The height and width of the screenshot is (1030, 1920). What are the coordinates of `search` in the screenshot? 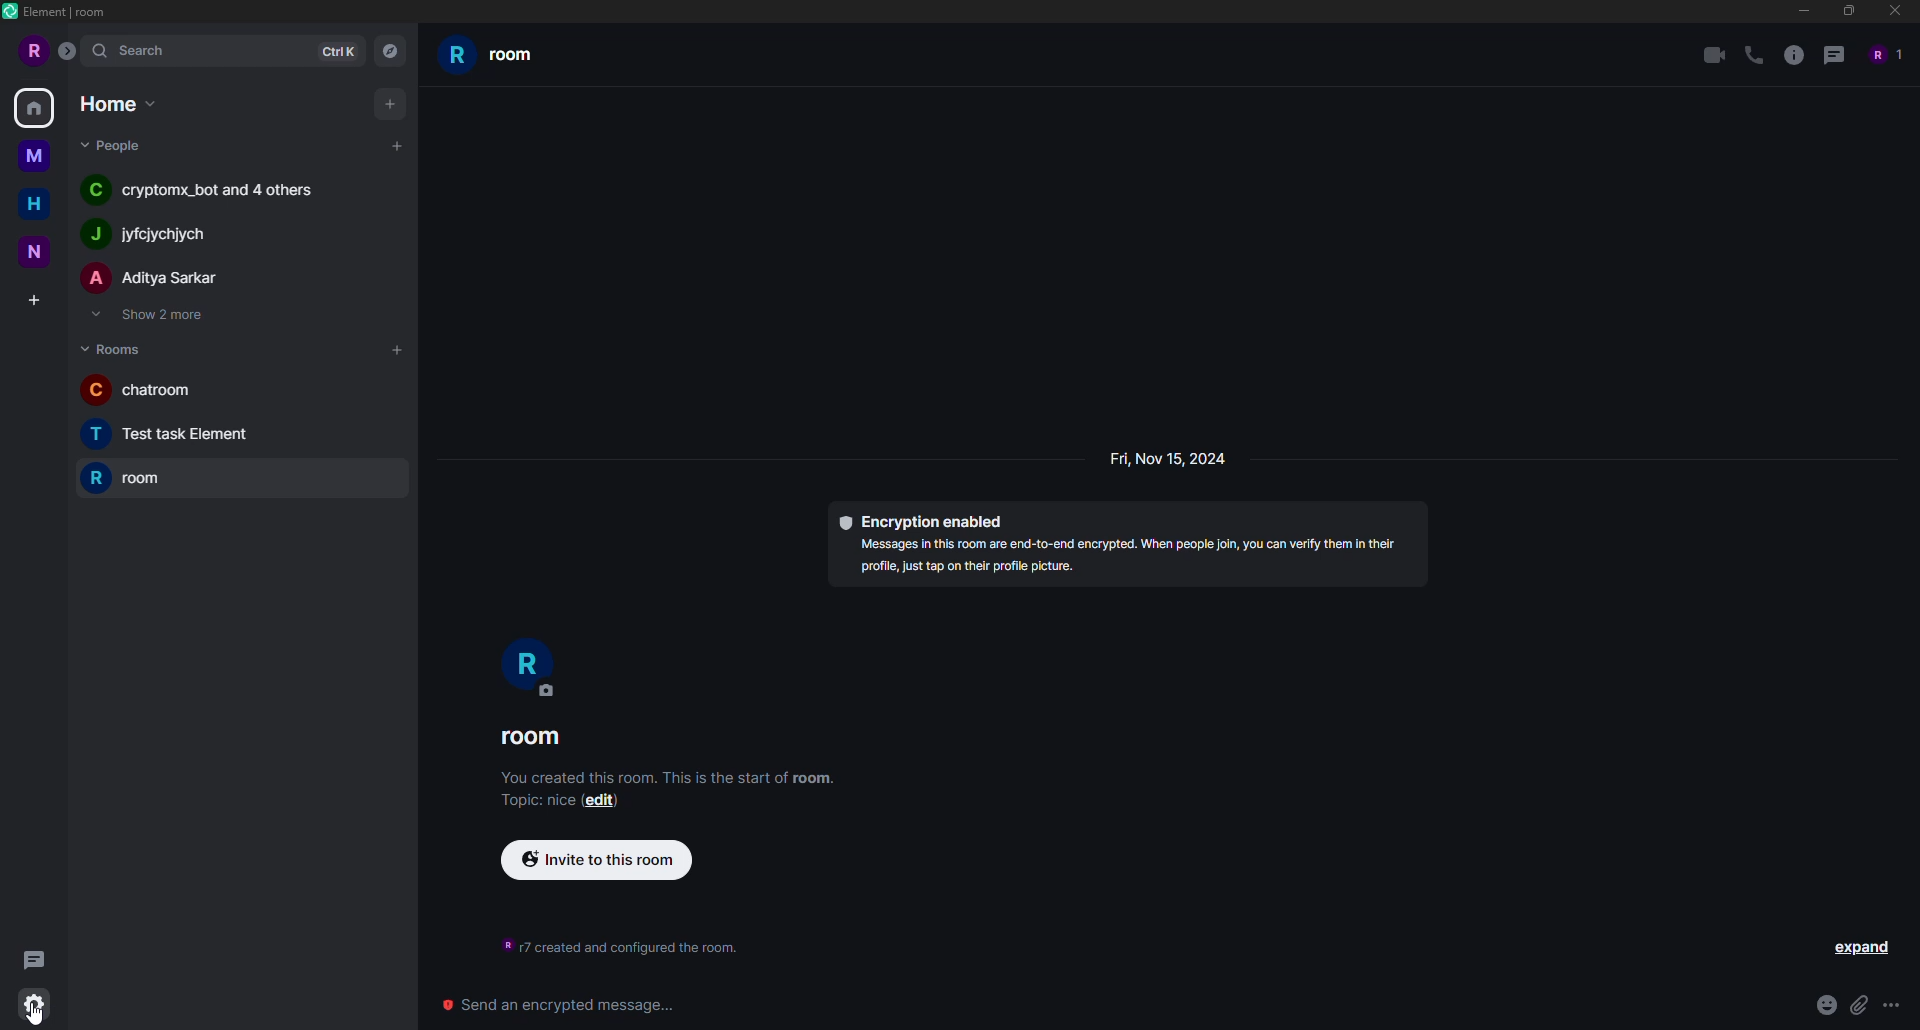 It's located at (142, 51).